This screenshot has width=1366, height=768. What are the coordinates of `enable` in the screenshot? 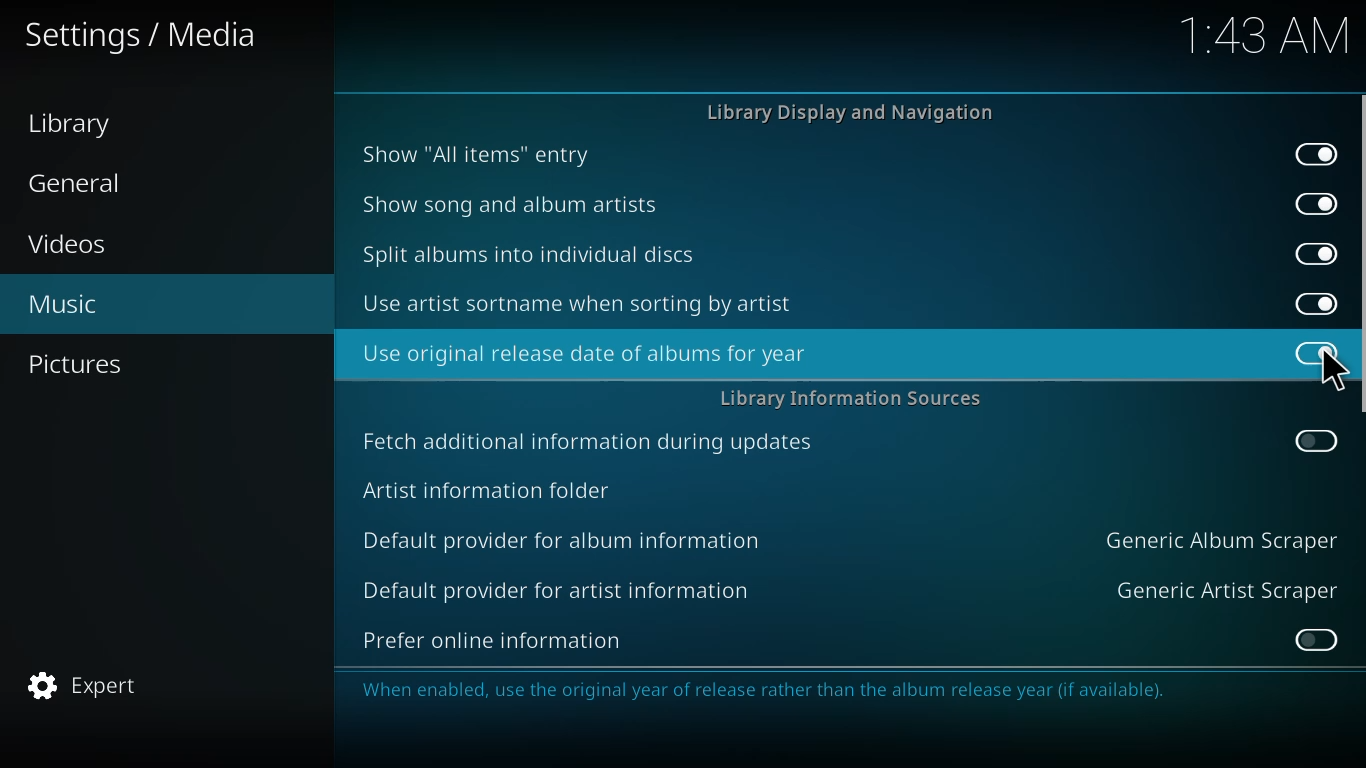 It's located at (1314, 639).